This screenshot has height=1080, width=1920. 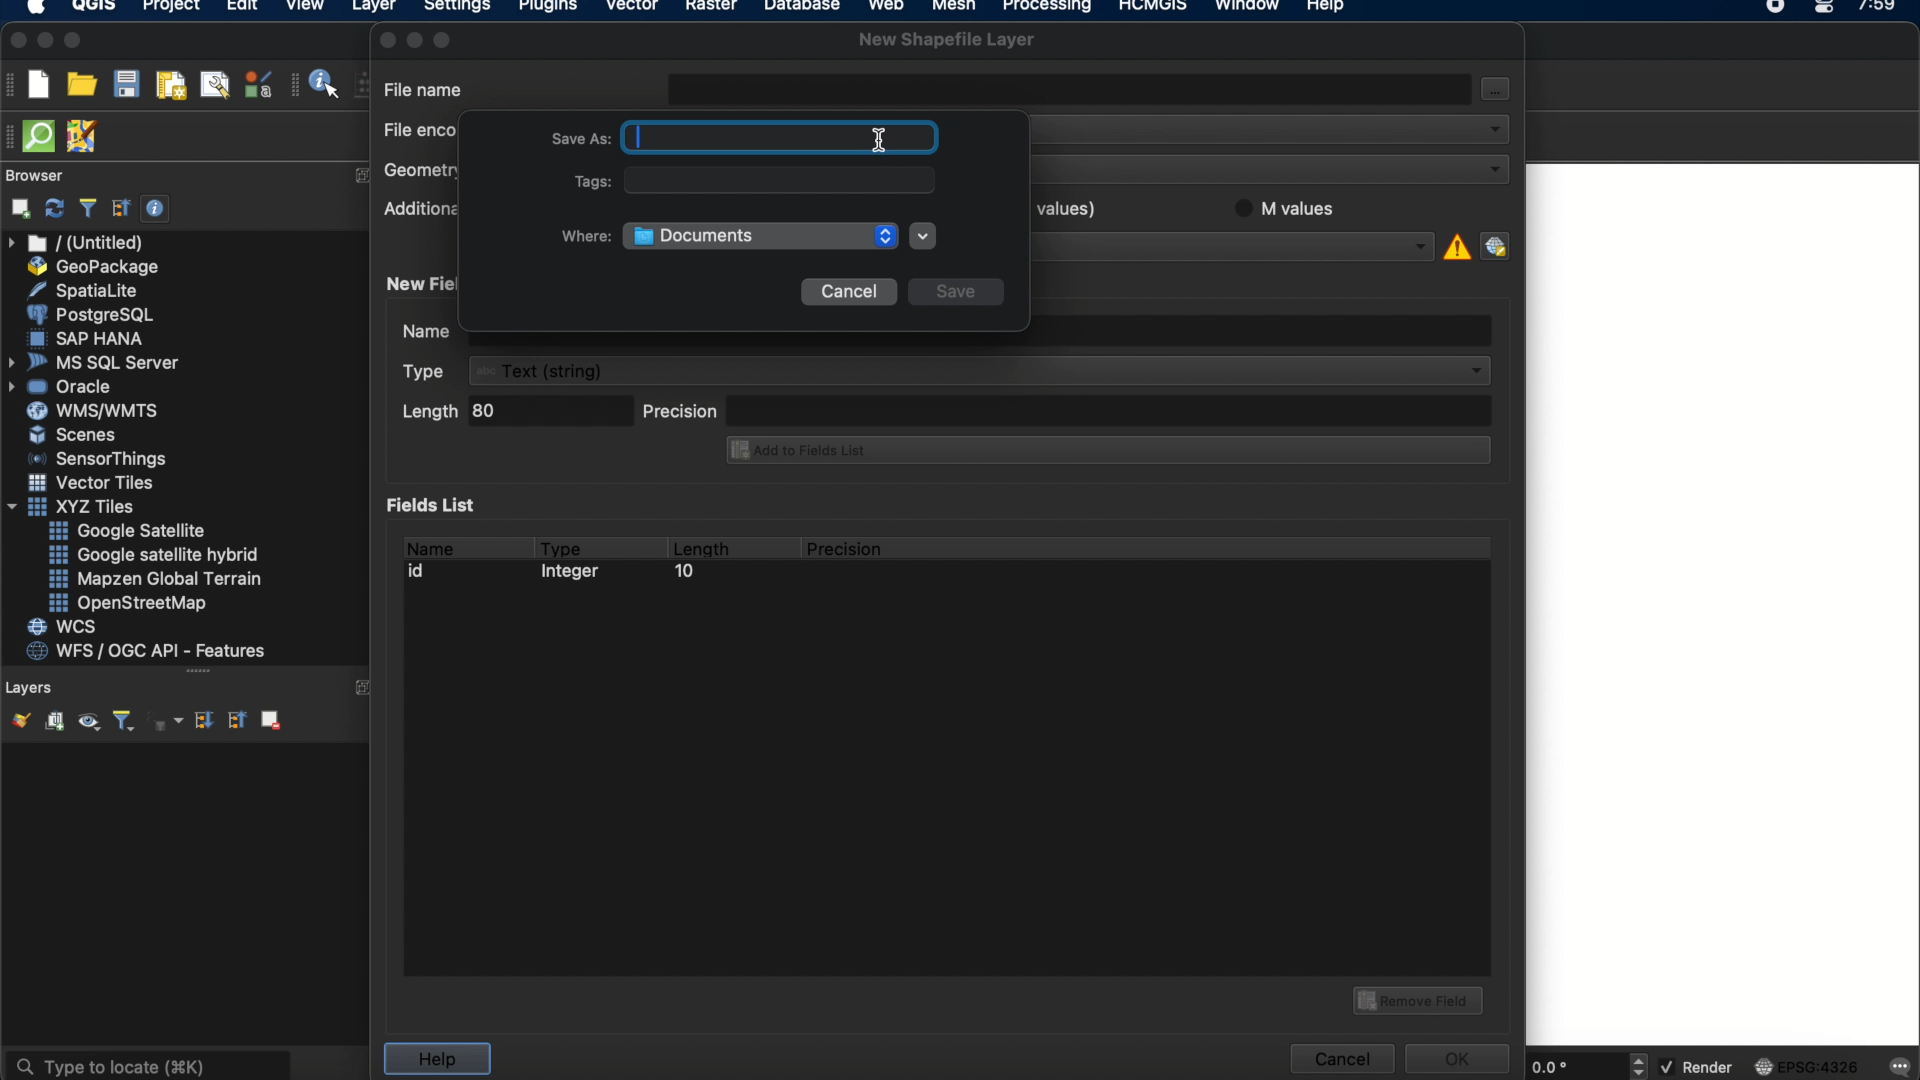 I want to click on add selected layers, so click(x=17, y=208).